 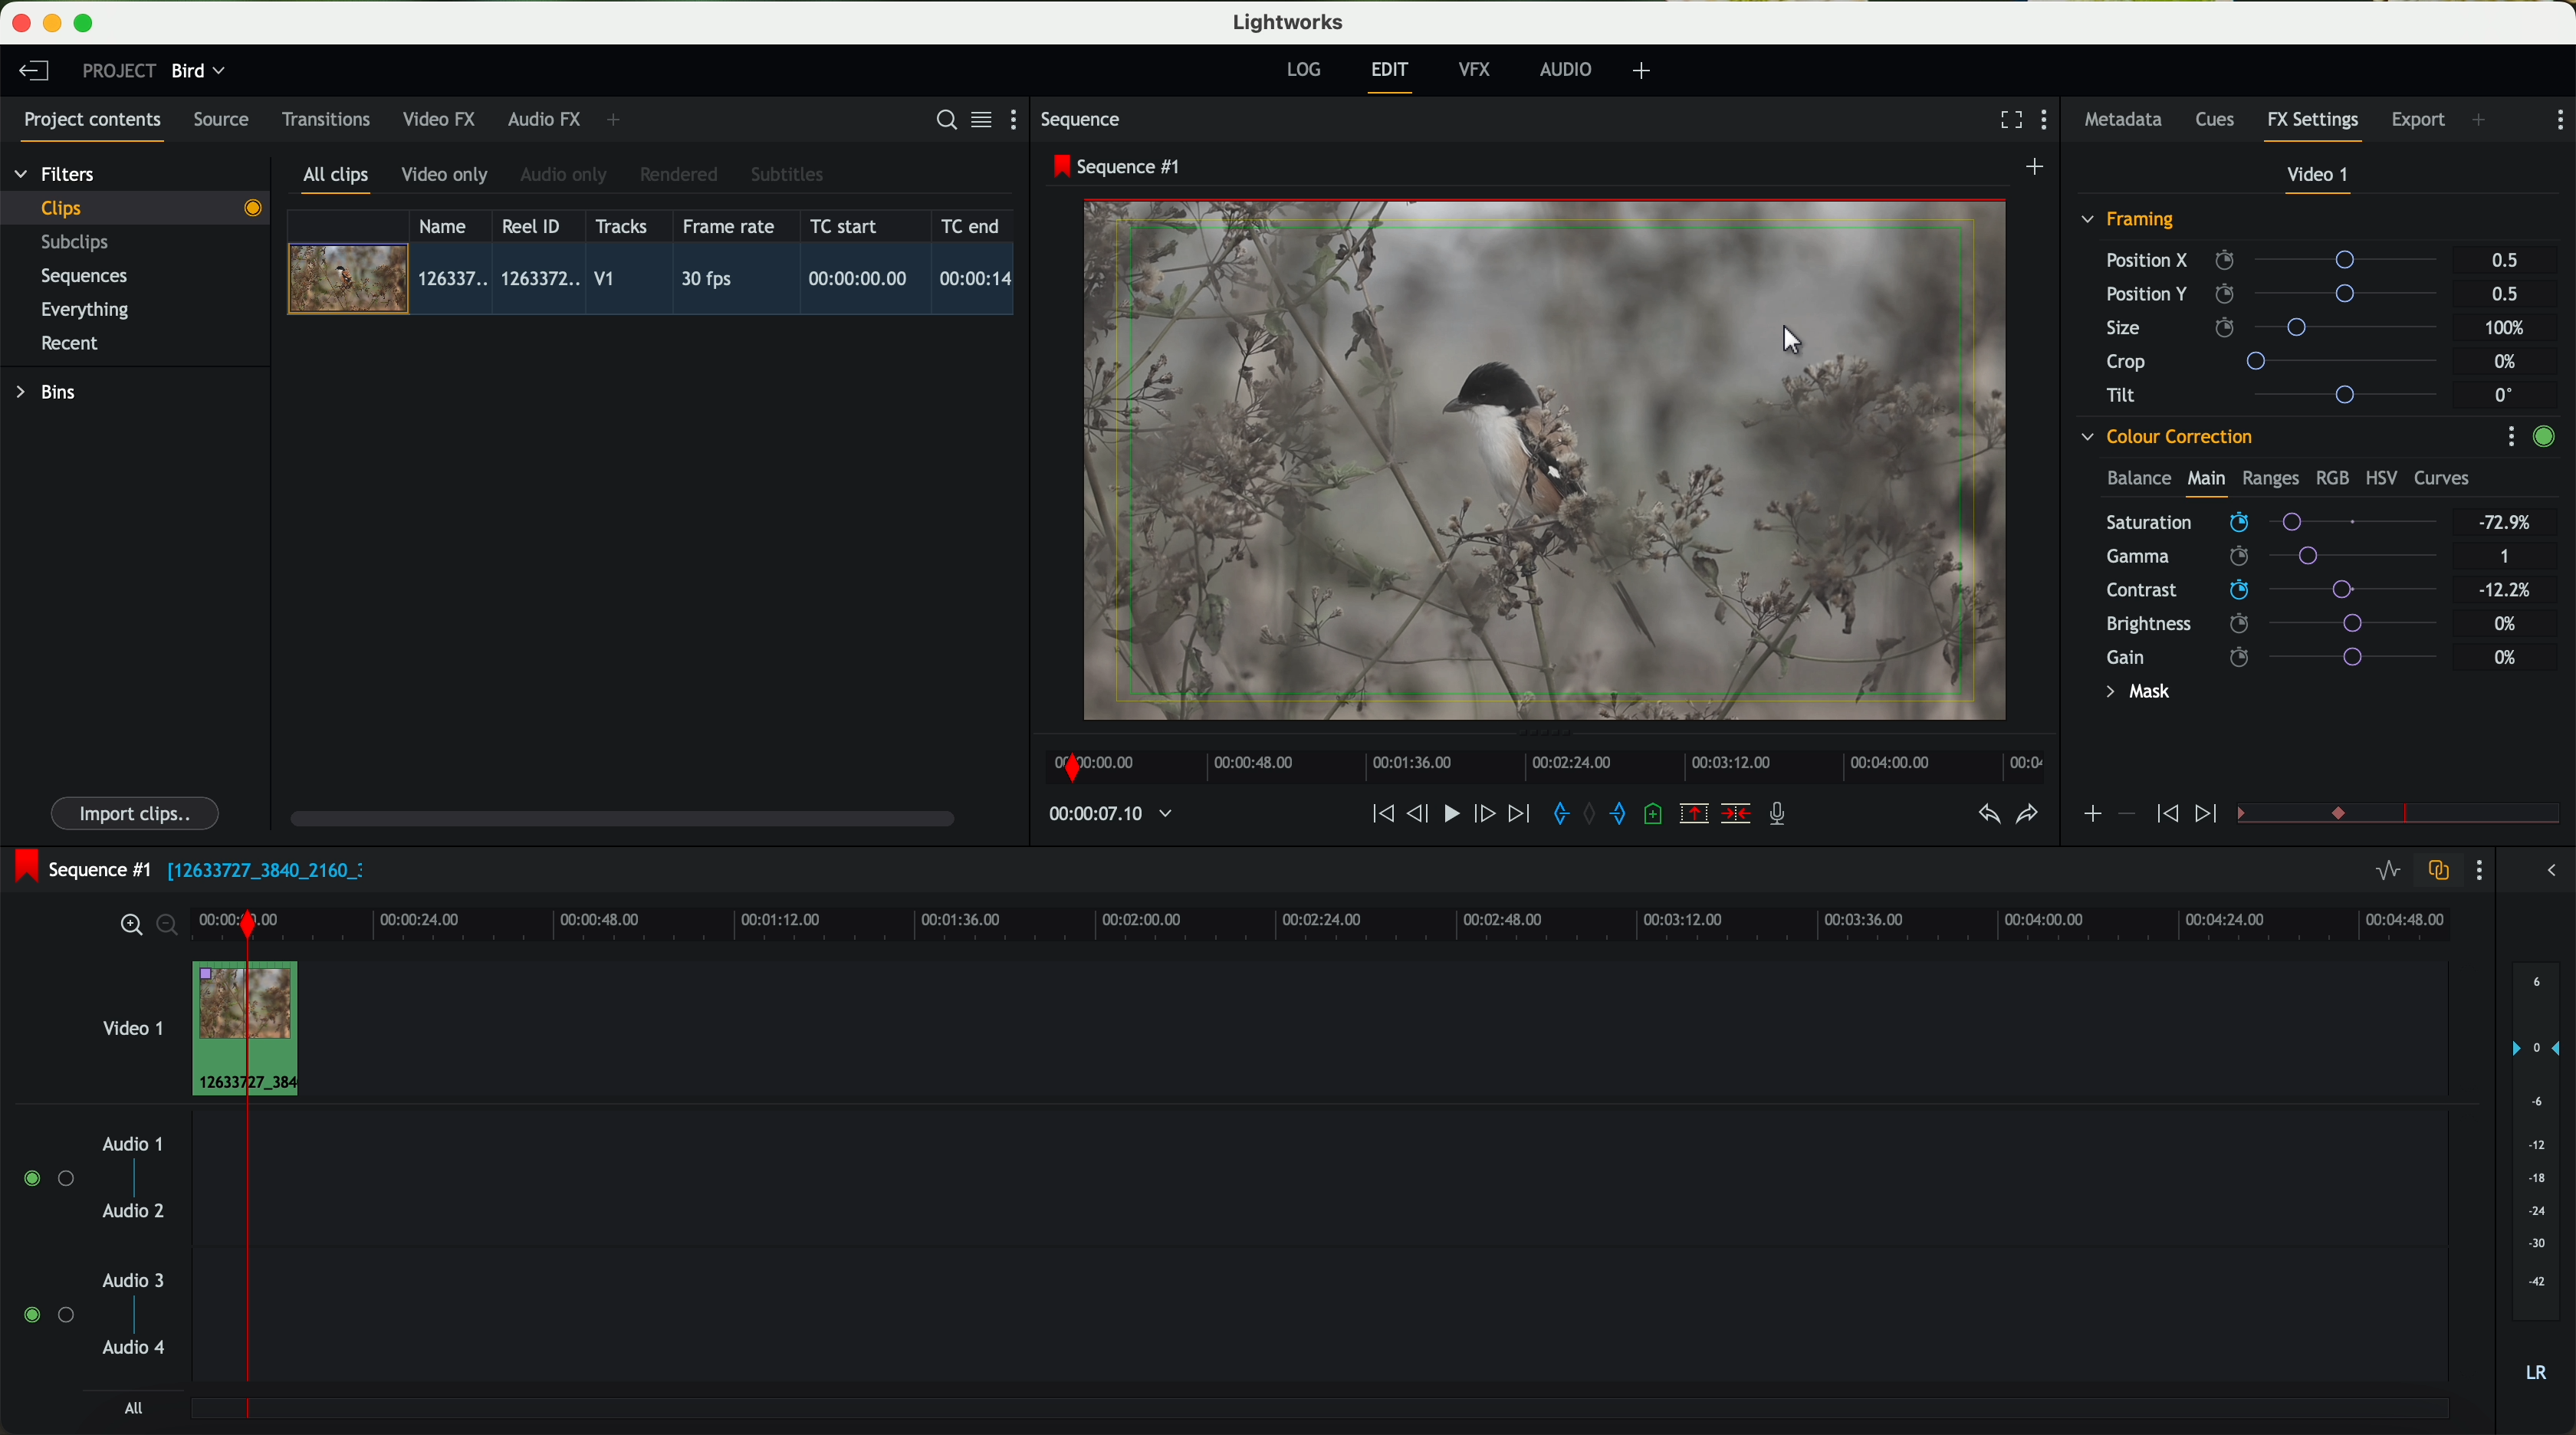 What do you see at coordinates (80, 244) in the screenshot?
I see `subclips` at bounding box center [80, 244].